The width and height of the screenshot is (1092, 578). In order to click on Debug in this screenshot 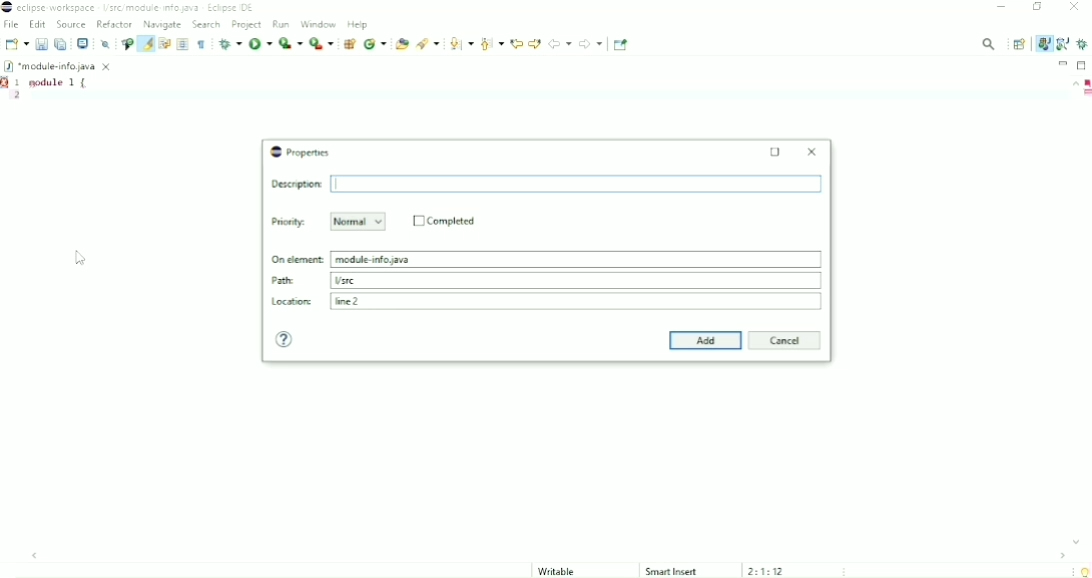, I will do `click(1083, 44)`.